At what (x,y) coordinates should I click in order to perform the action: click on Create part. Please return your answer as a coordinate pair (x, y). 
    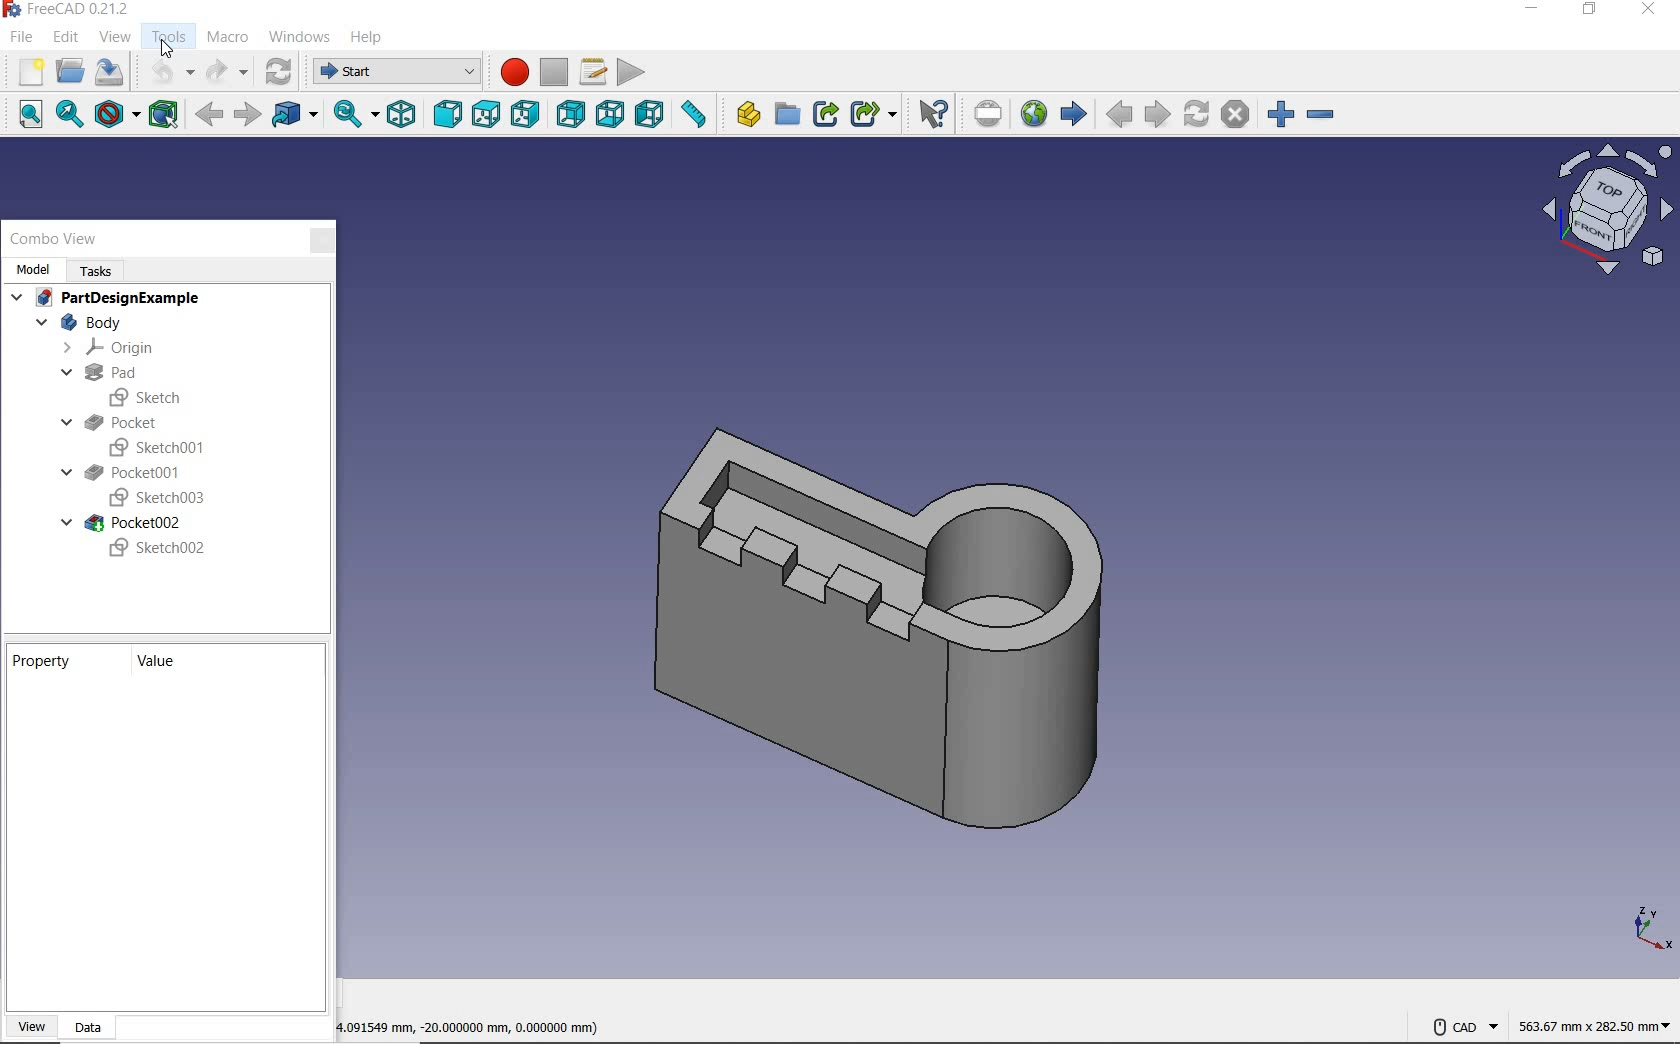
    Looking at the image, I should click on (743, 116).